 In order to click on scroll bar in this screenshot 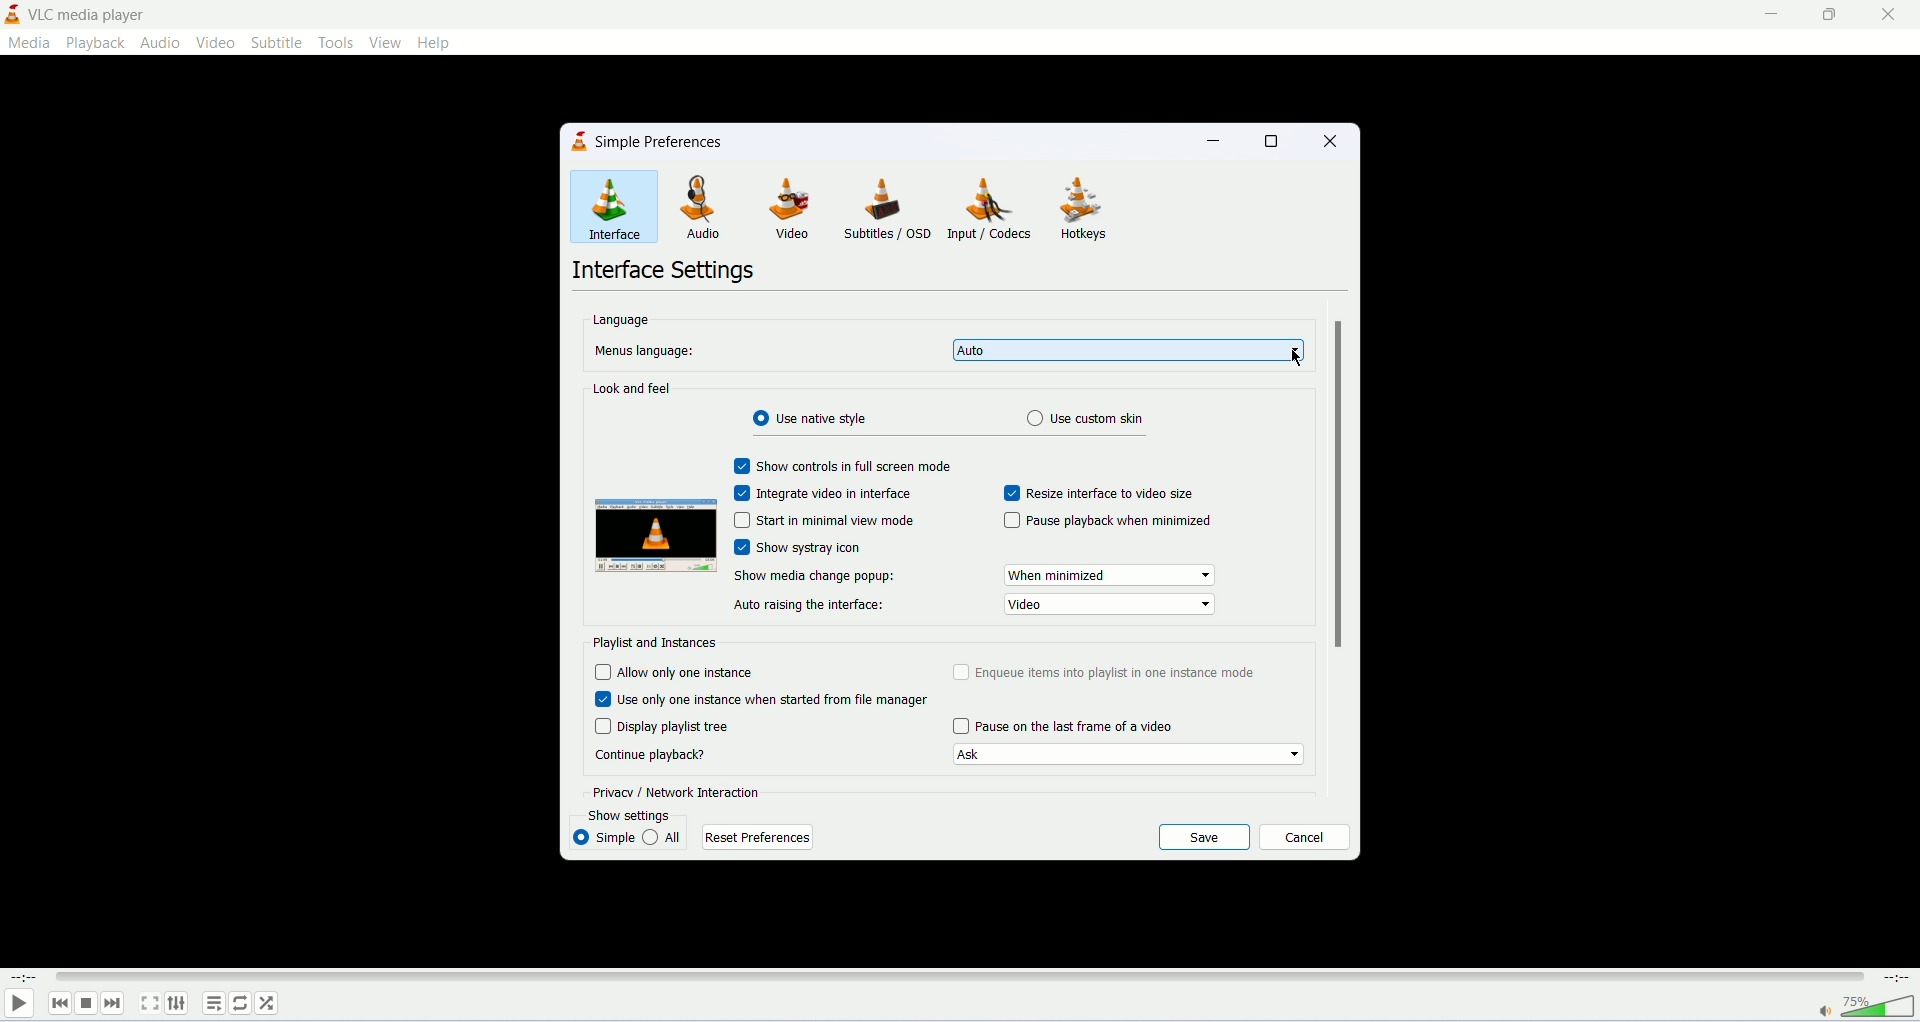, I will do `click(1336, 483)`.